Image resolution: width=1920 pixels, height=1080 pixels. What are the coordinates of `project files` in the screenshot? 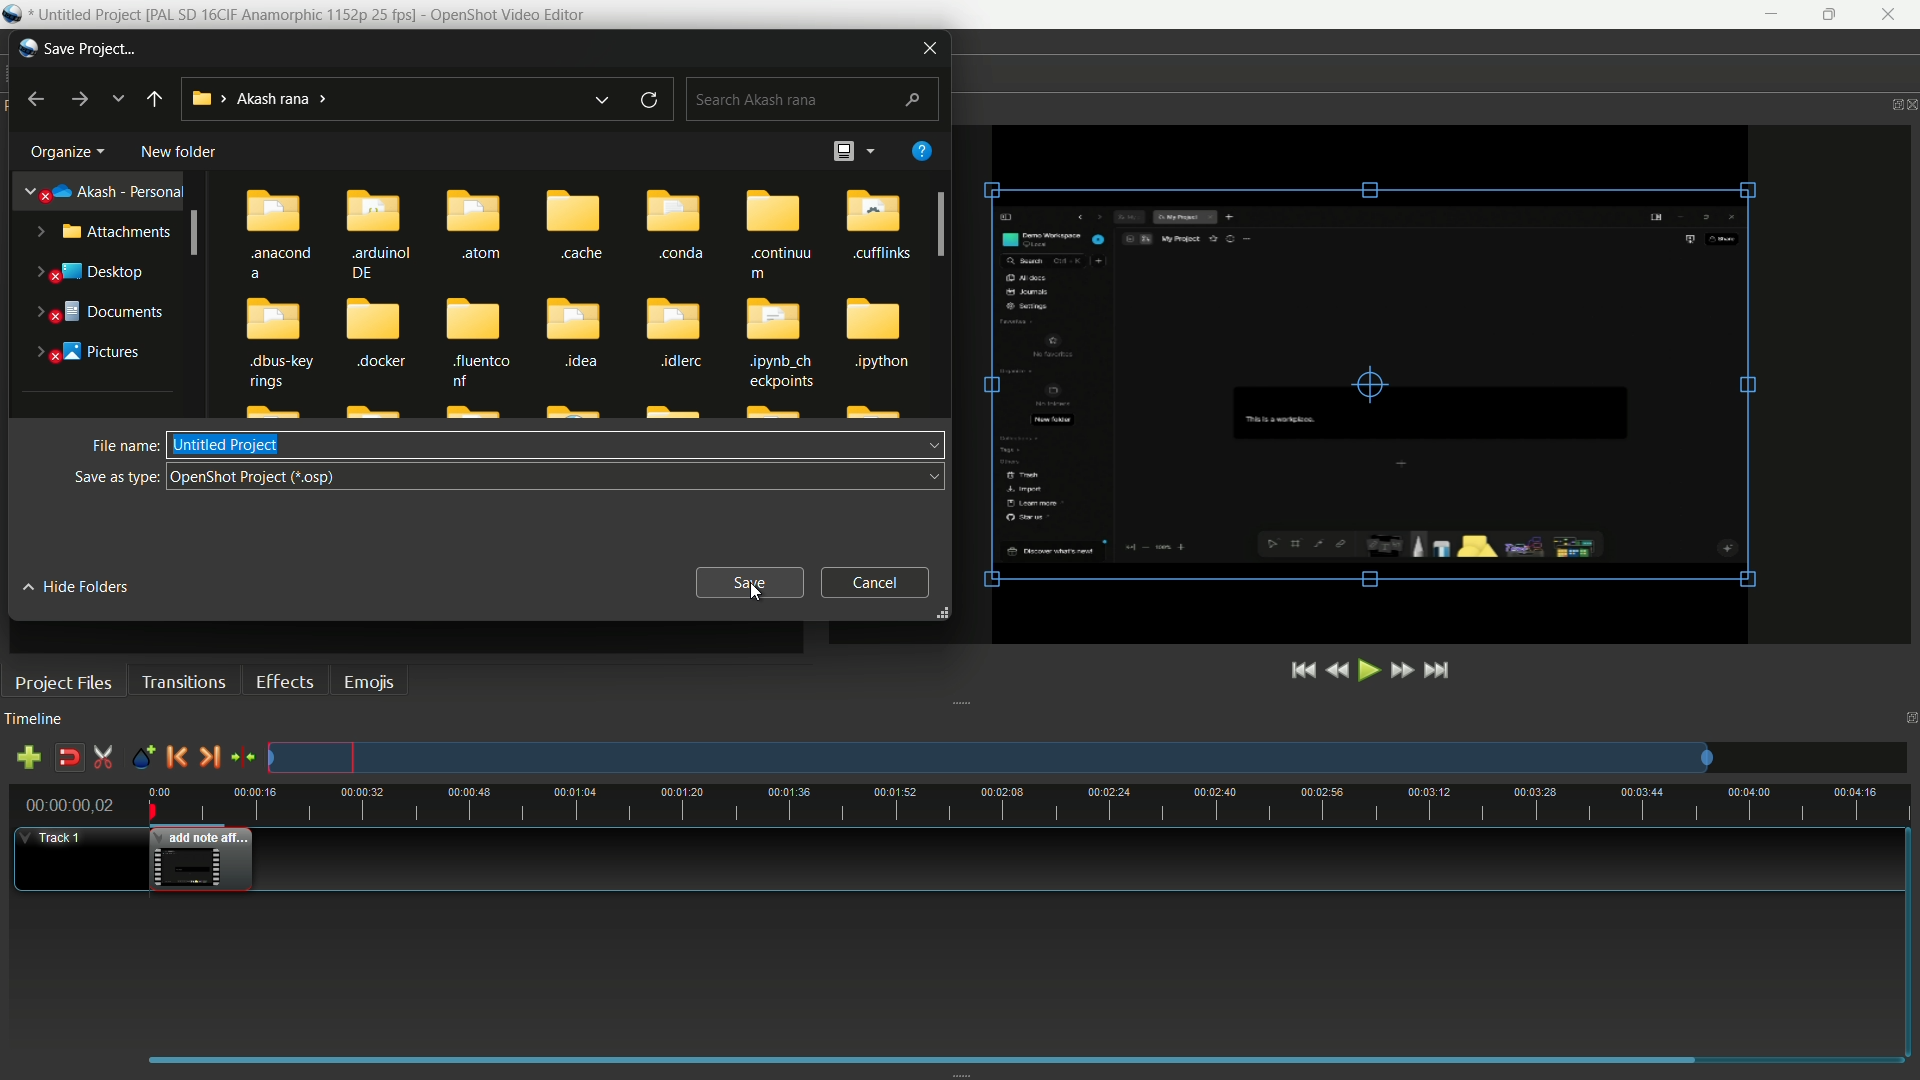 It's located at (63, 683).